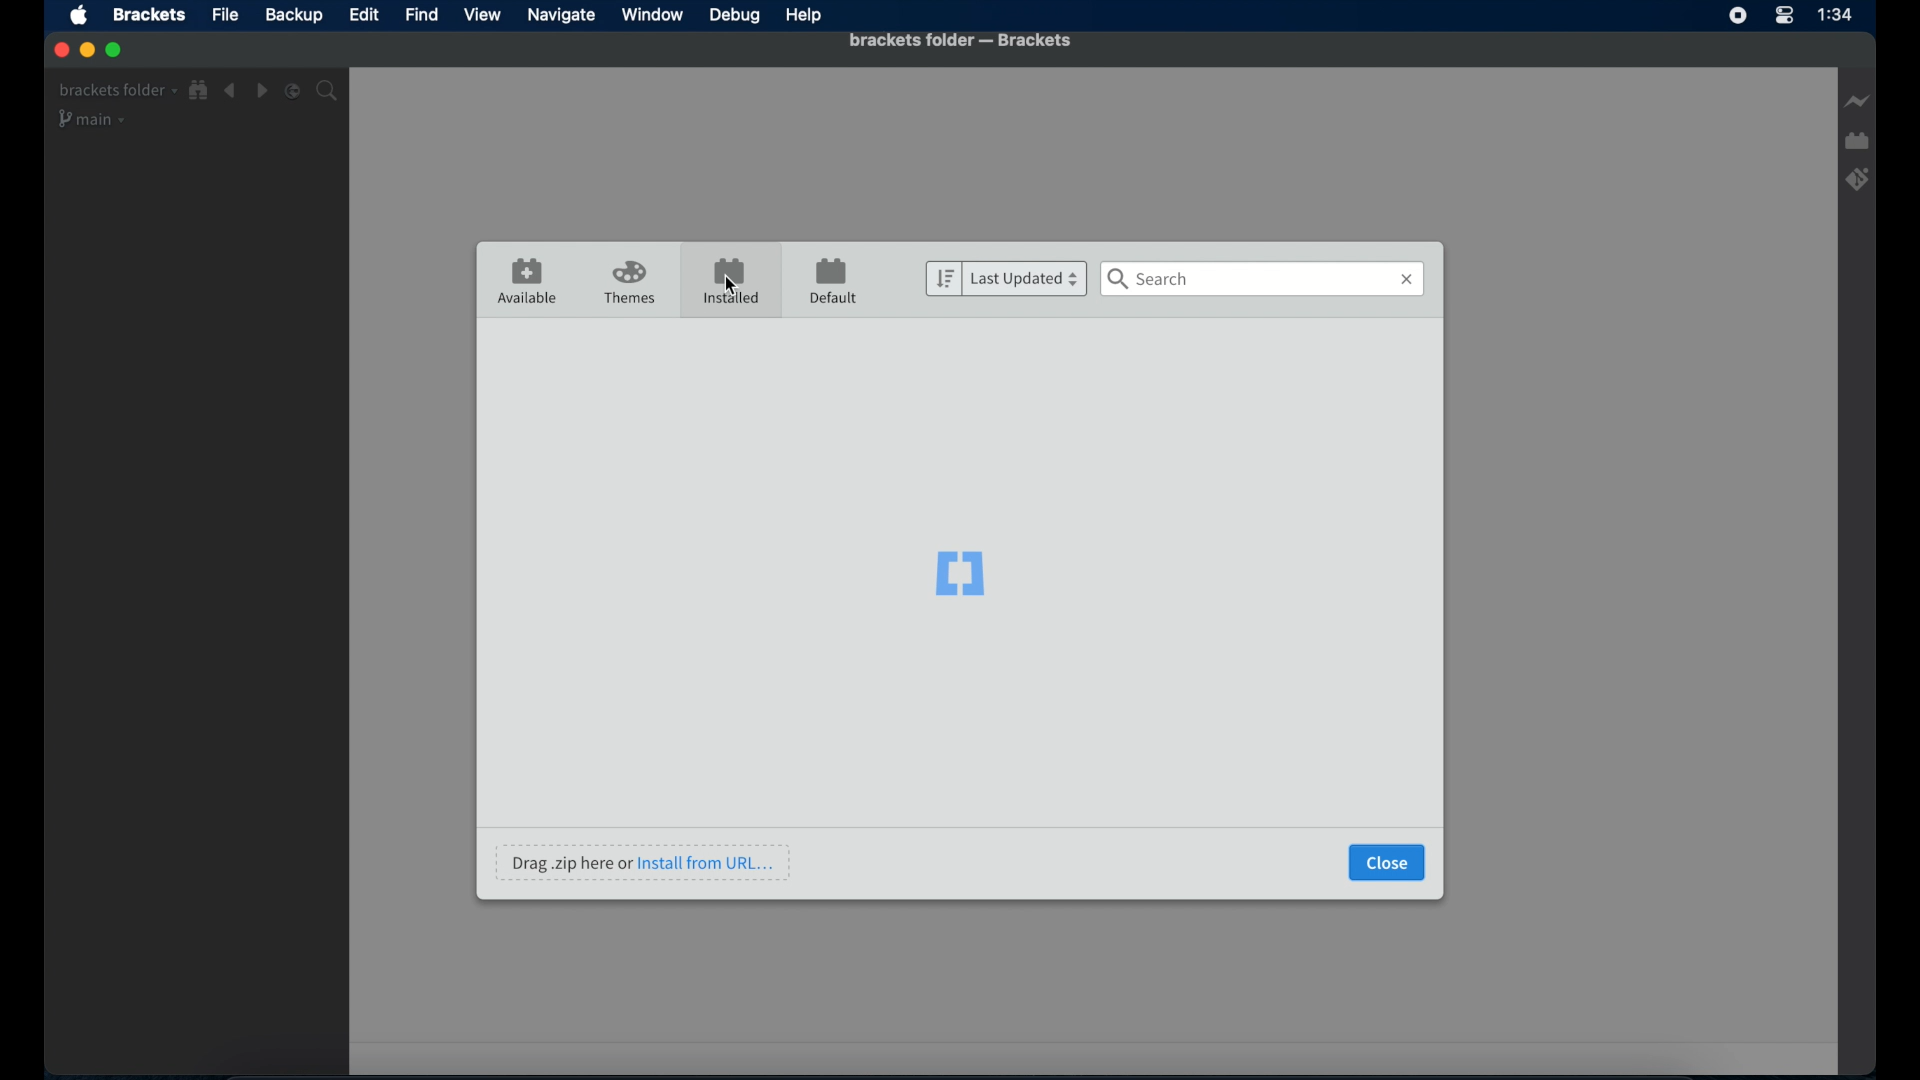  I want to click on Screen recorder icon, so click(1739, 15).